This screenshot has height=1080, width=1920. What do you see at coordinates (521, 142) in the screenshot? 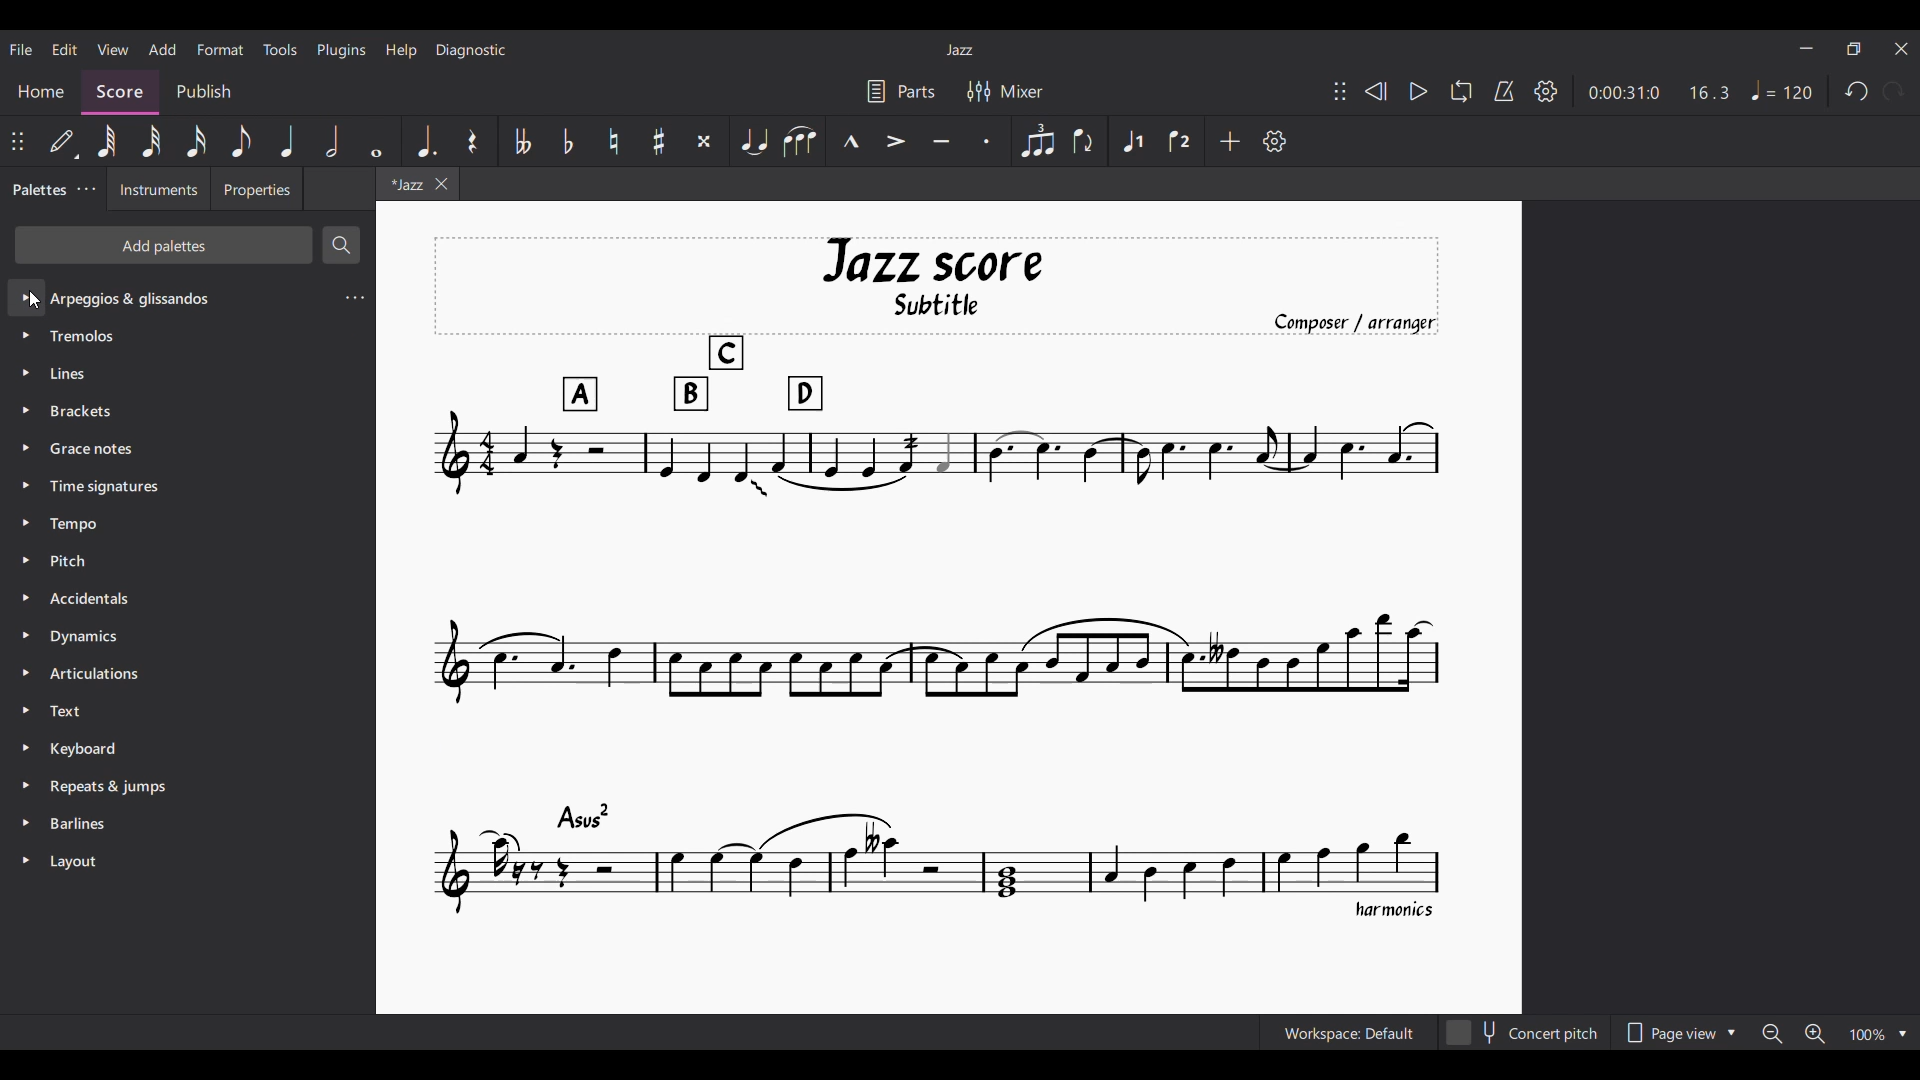
I see `Toggle double flat` at bounding box center [521, 142].